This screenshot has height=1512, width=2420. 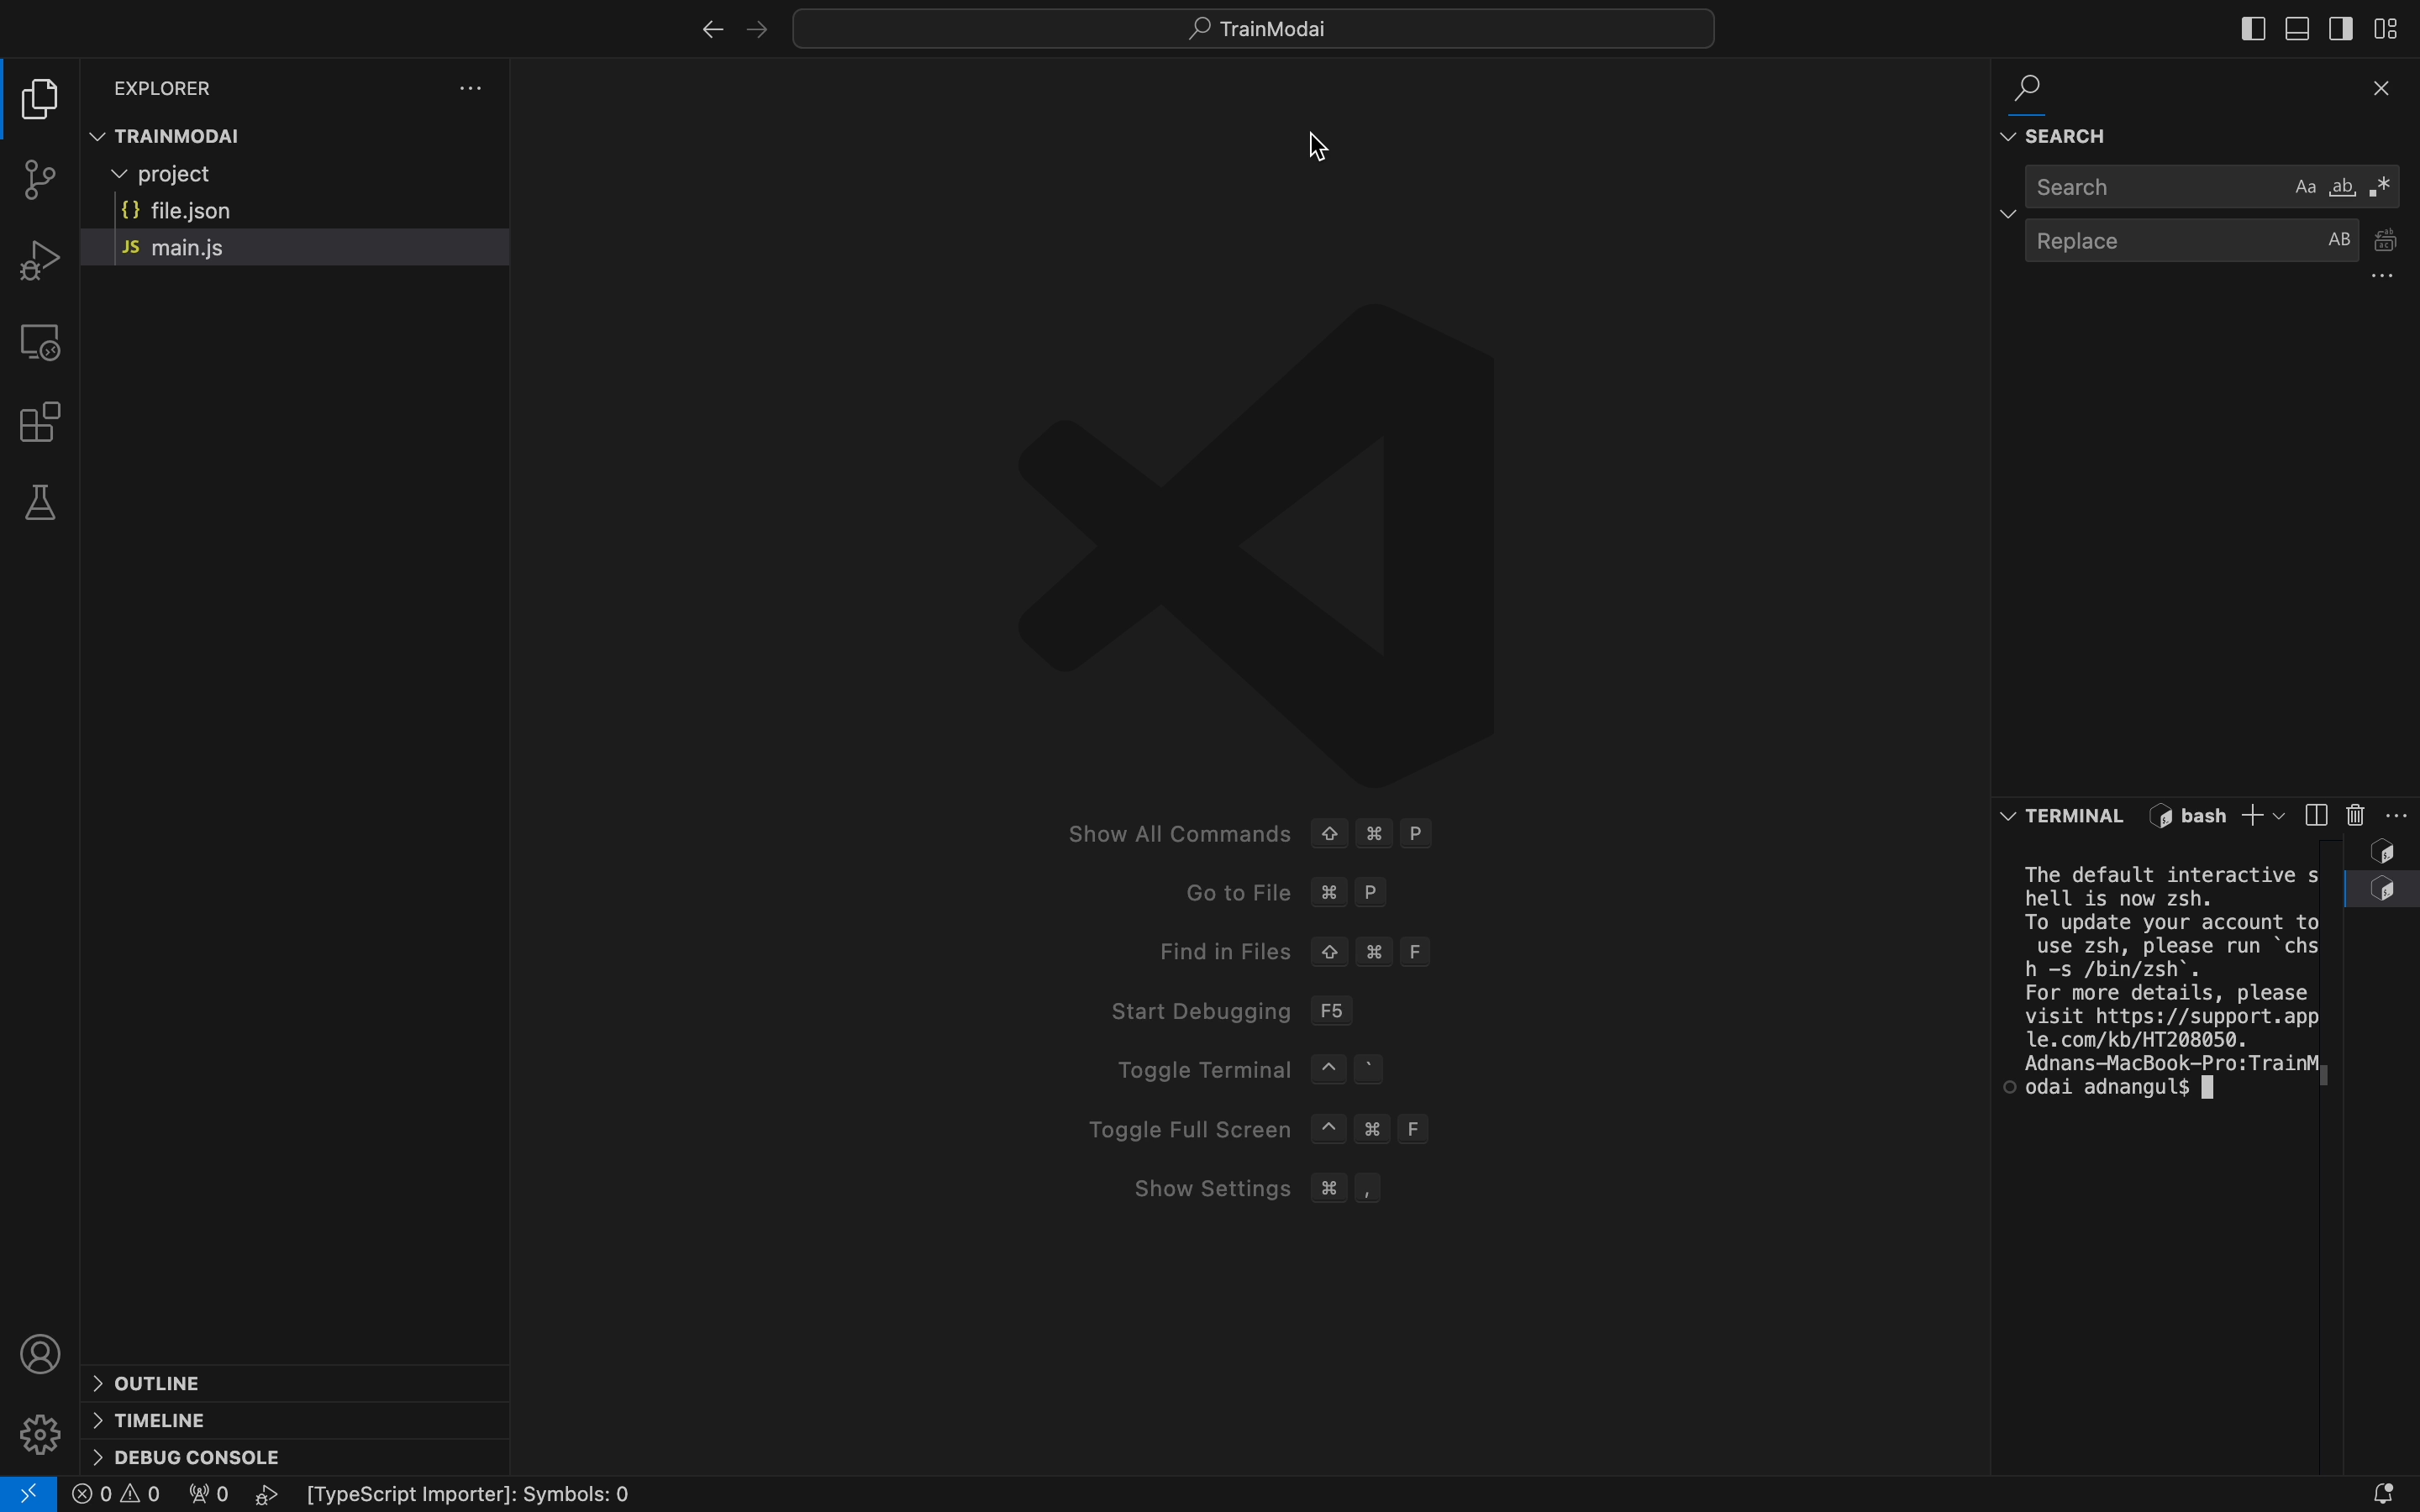 I want to click on terminal name, so click(x=2184, y=815).